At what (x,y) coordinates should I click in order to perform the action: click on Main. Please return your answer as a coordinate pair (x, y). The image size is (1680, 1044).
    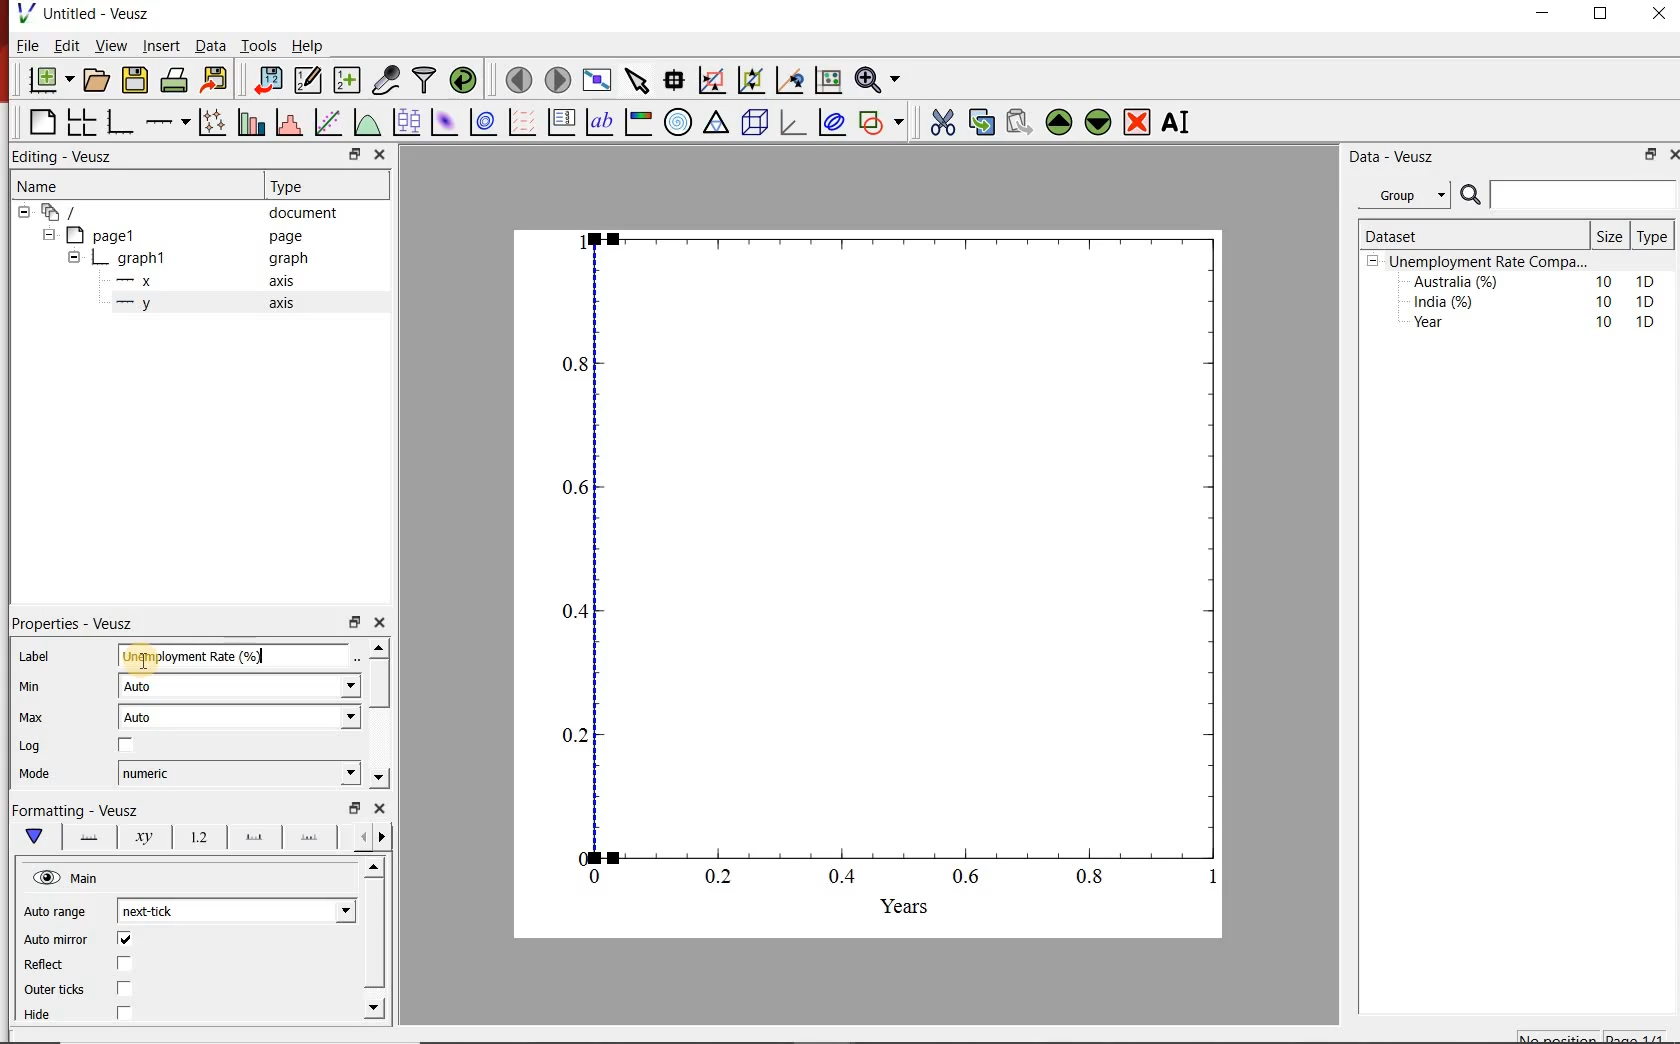
    Looking at the image, I should click on (87, 879).